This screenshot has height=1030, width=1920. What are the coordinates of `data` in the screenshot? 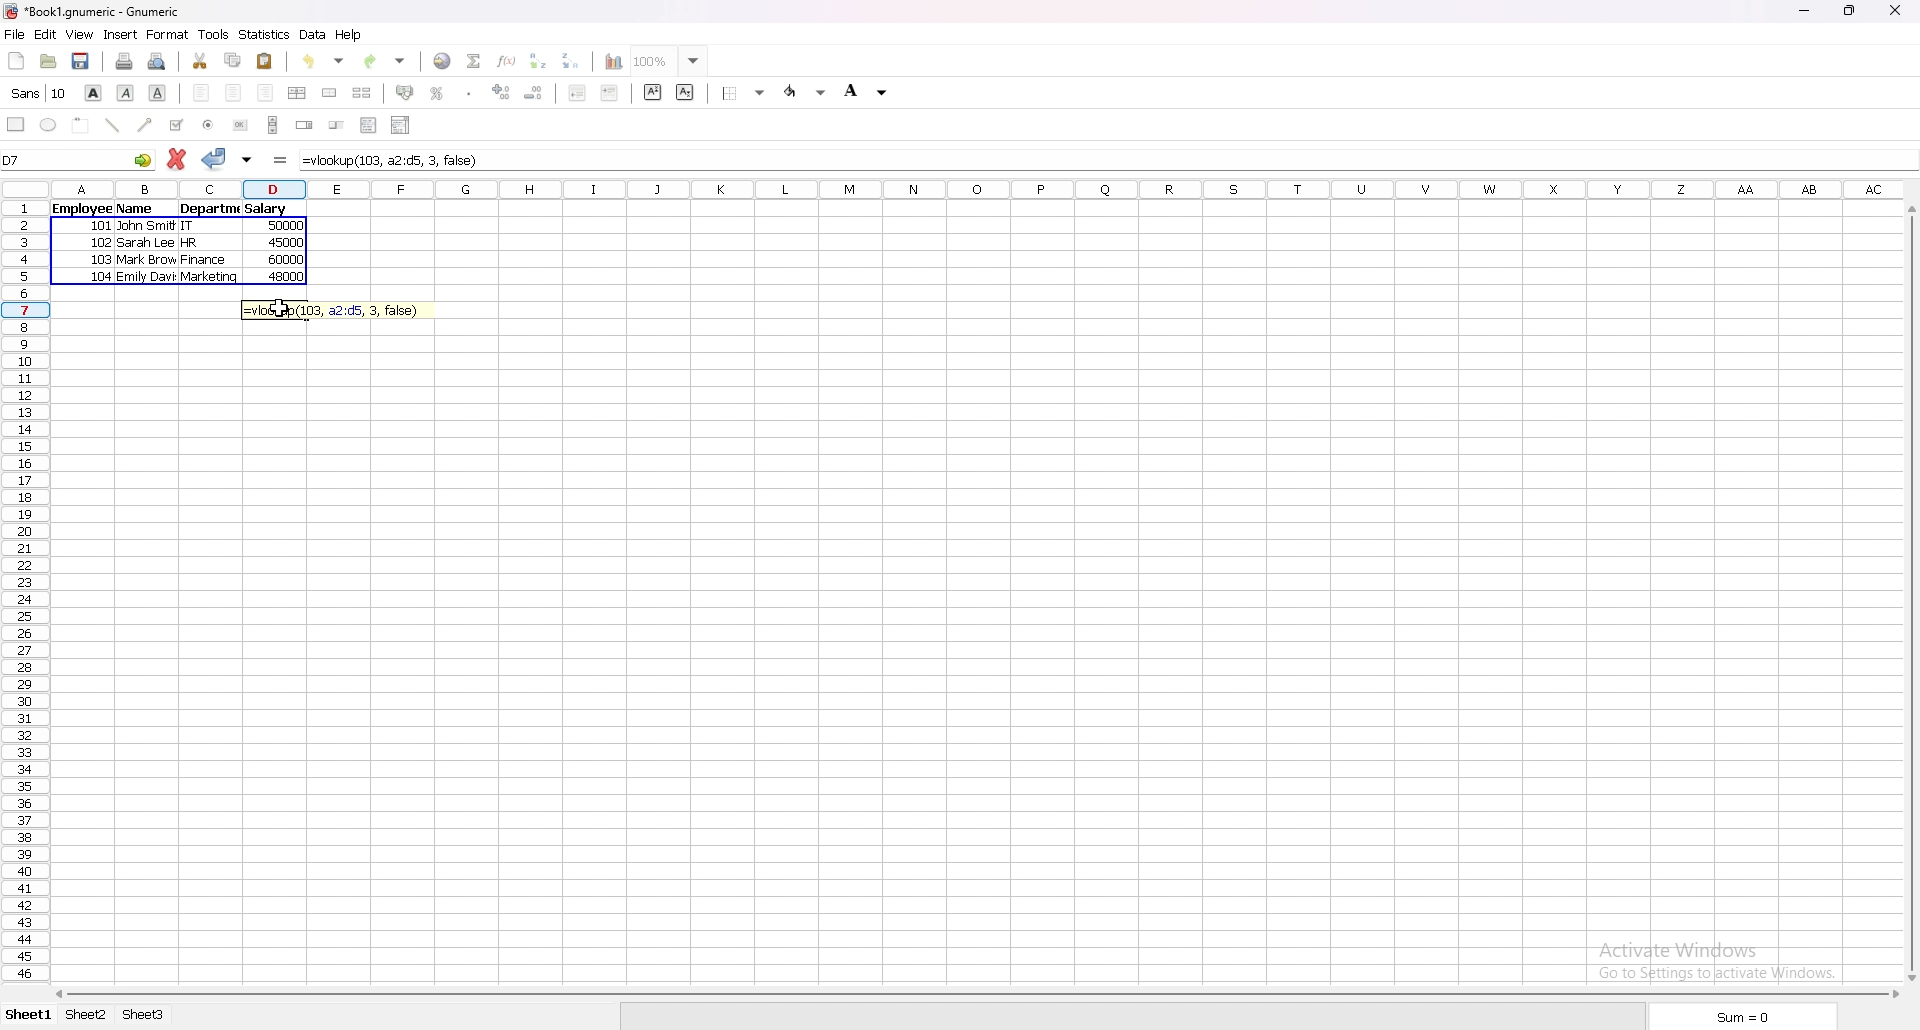 It's located at (313, 35).